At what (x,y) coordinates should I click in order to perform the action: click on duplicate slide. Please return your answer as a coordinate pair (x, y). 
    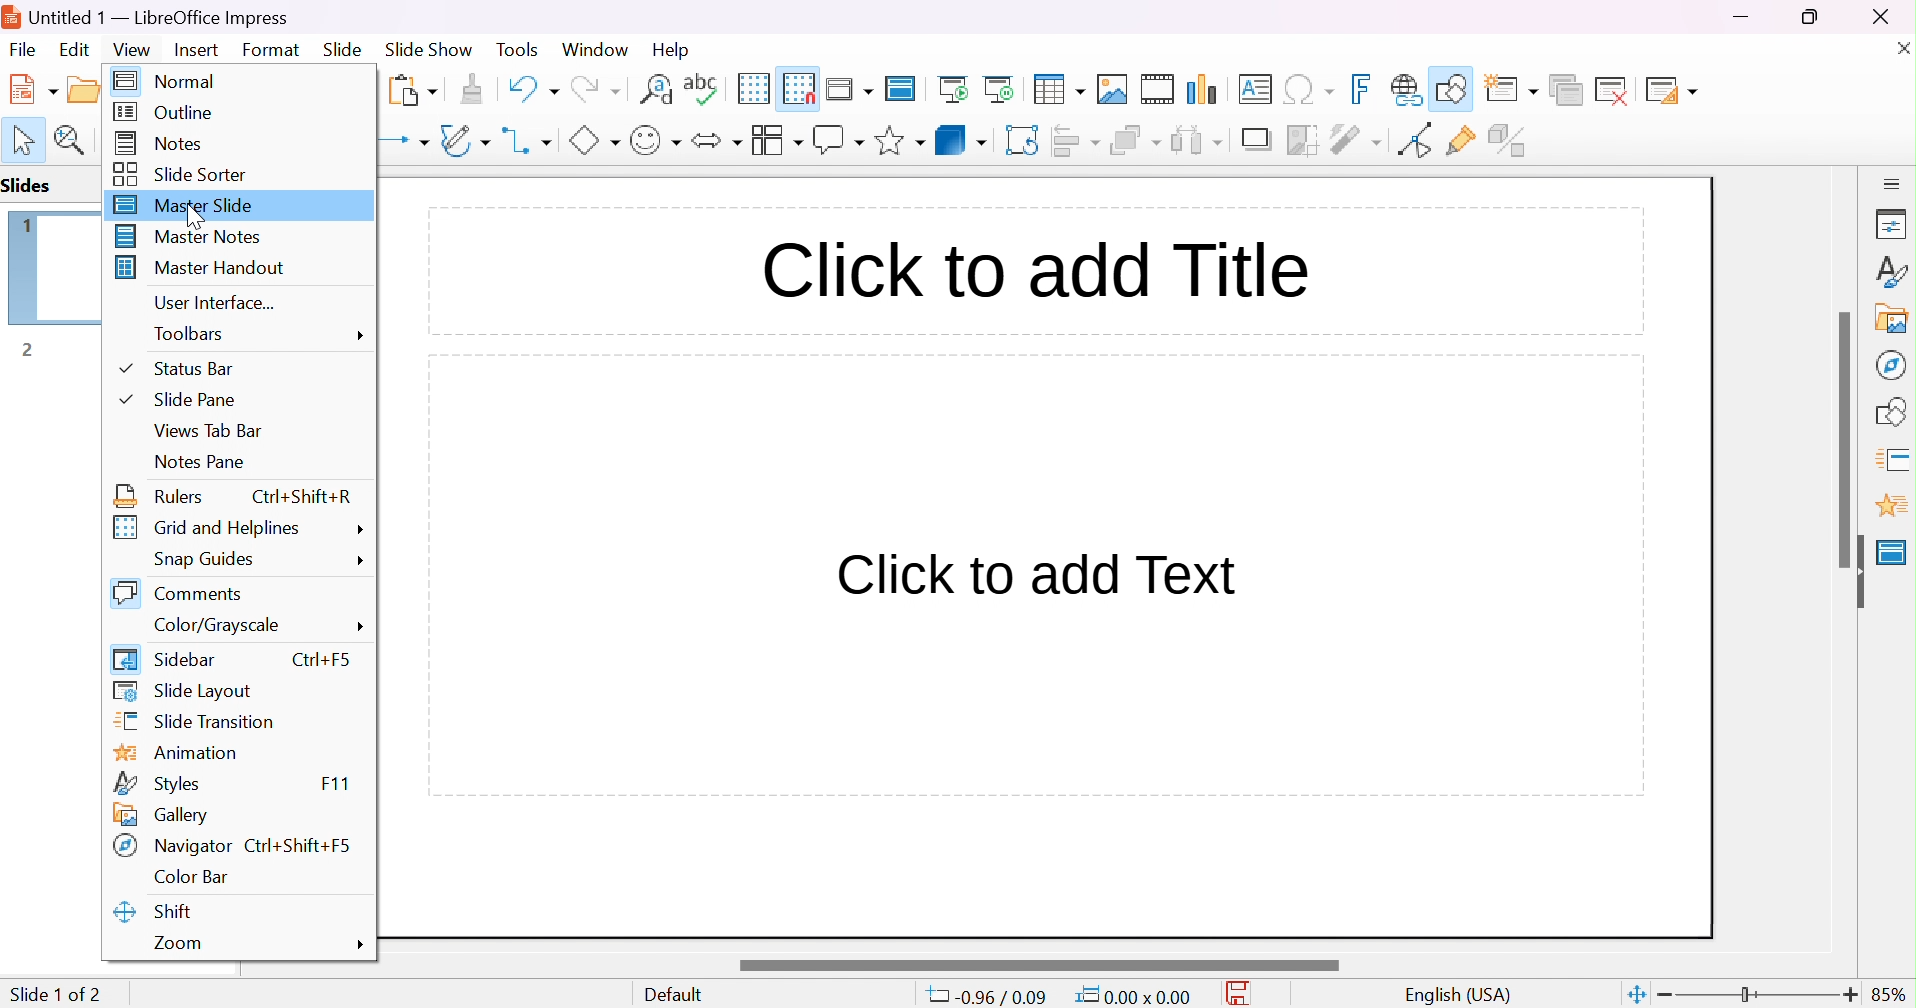
    Looking at the image, I should click on (1565, 90).